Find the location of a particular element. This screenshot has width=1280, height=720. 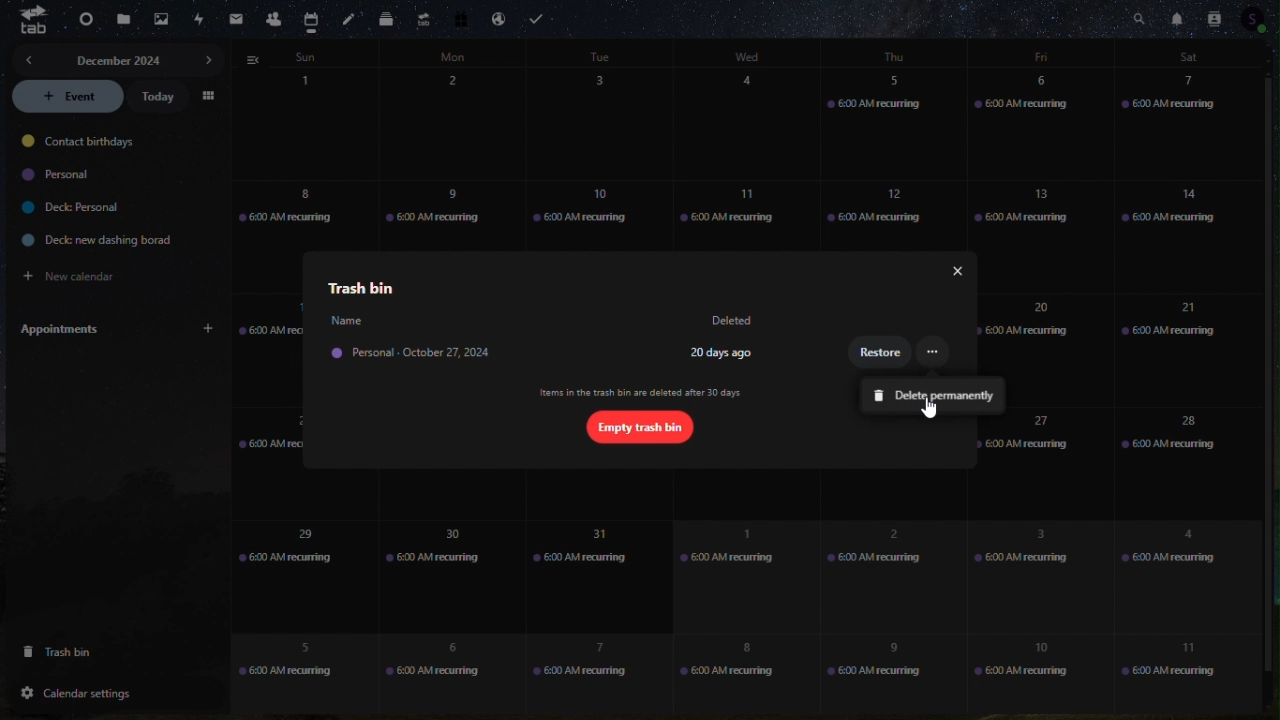

Personal is located at coordinates (424, 356).